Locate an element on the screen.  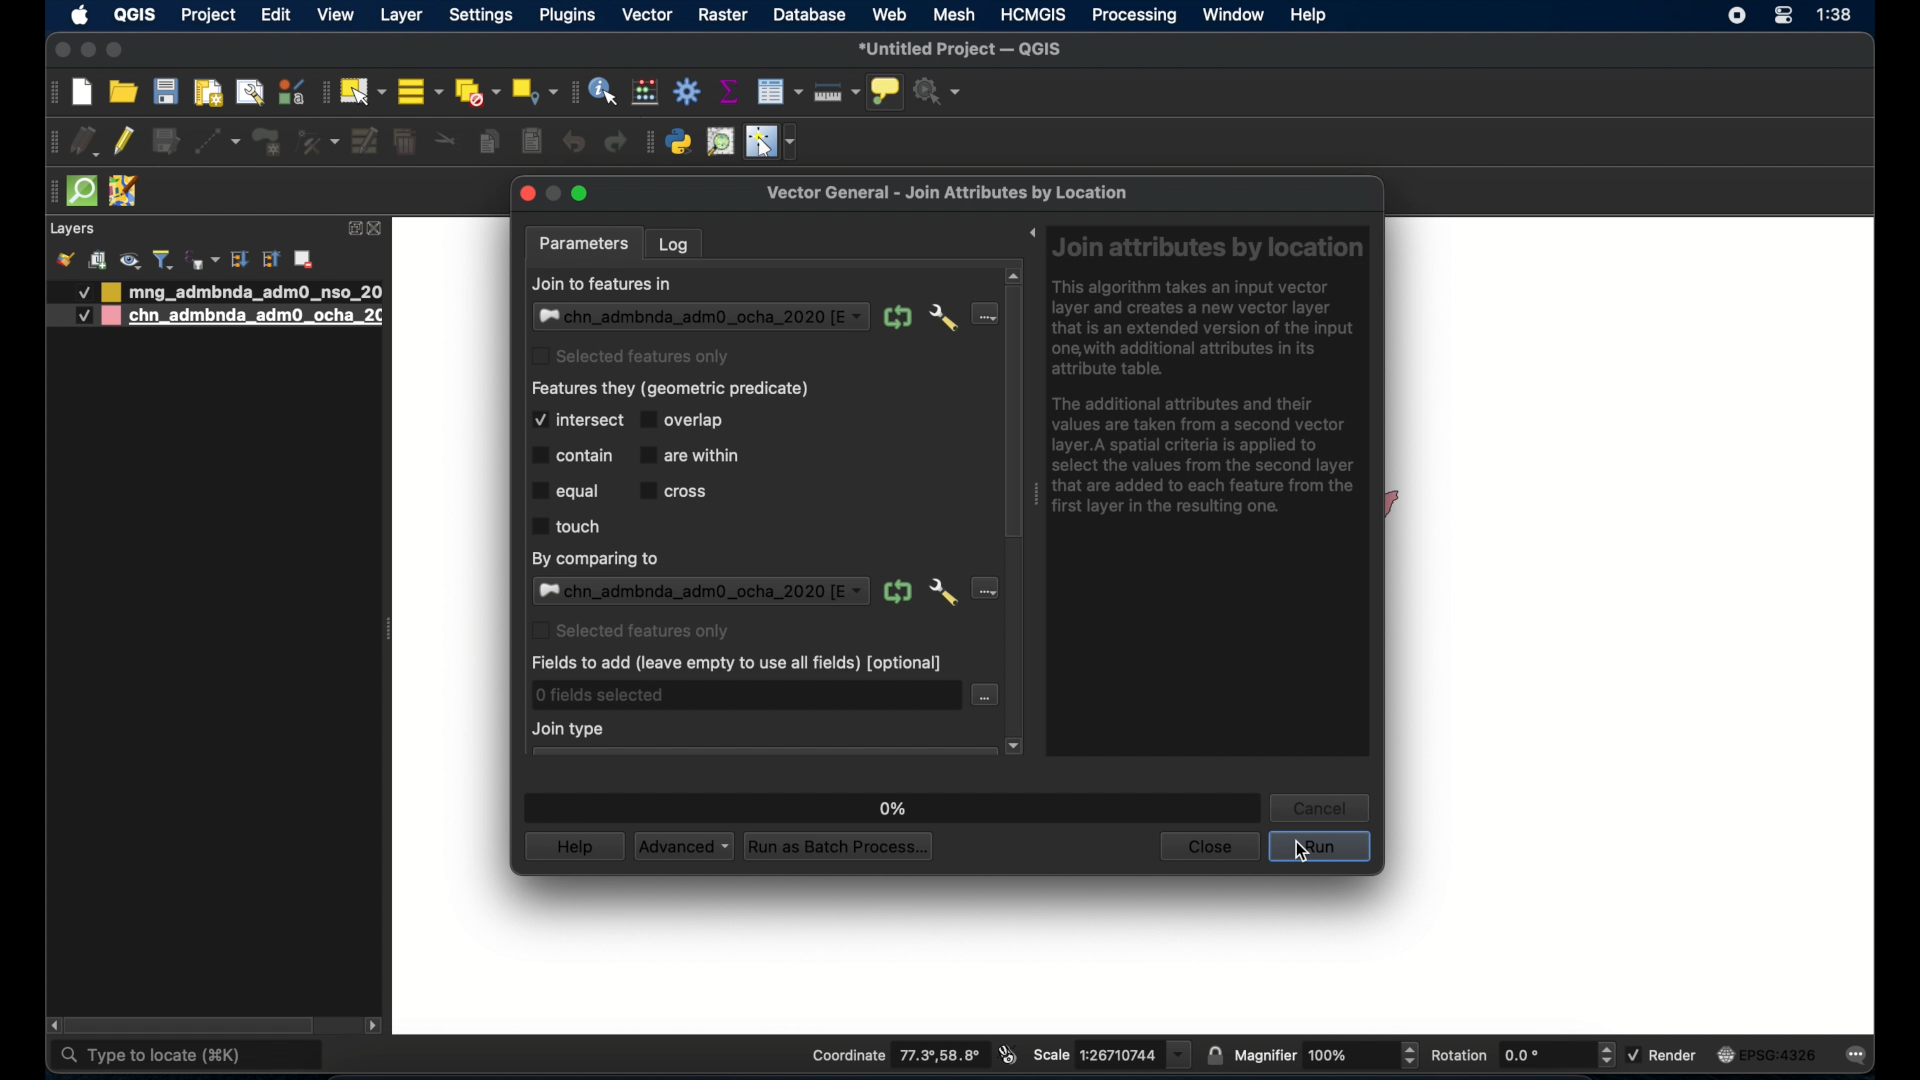
type to locate is located at coordinates (189, 1057).